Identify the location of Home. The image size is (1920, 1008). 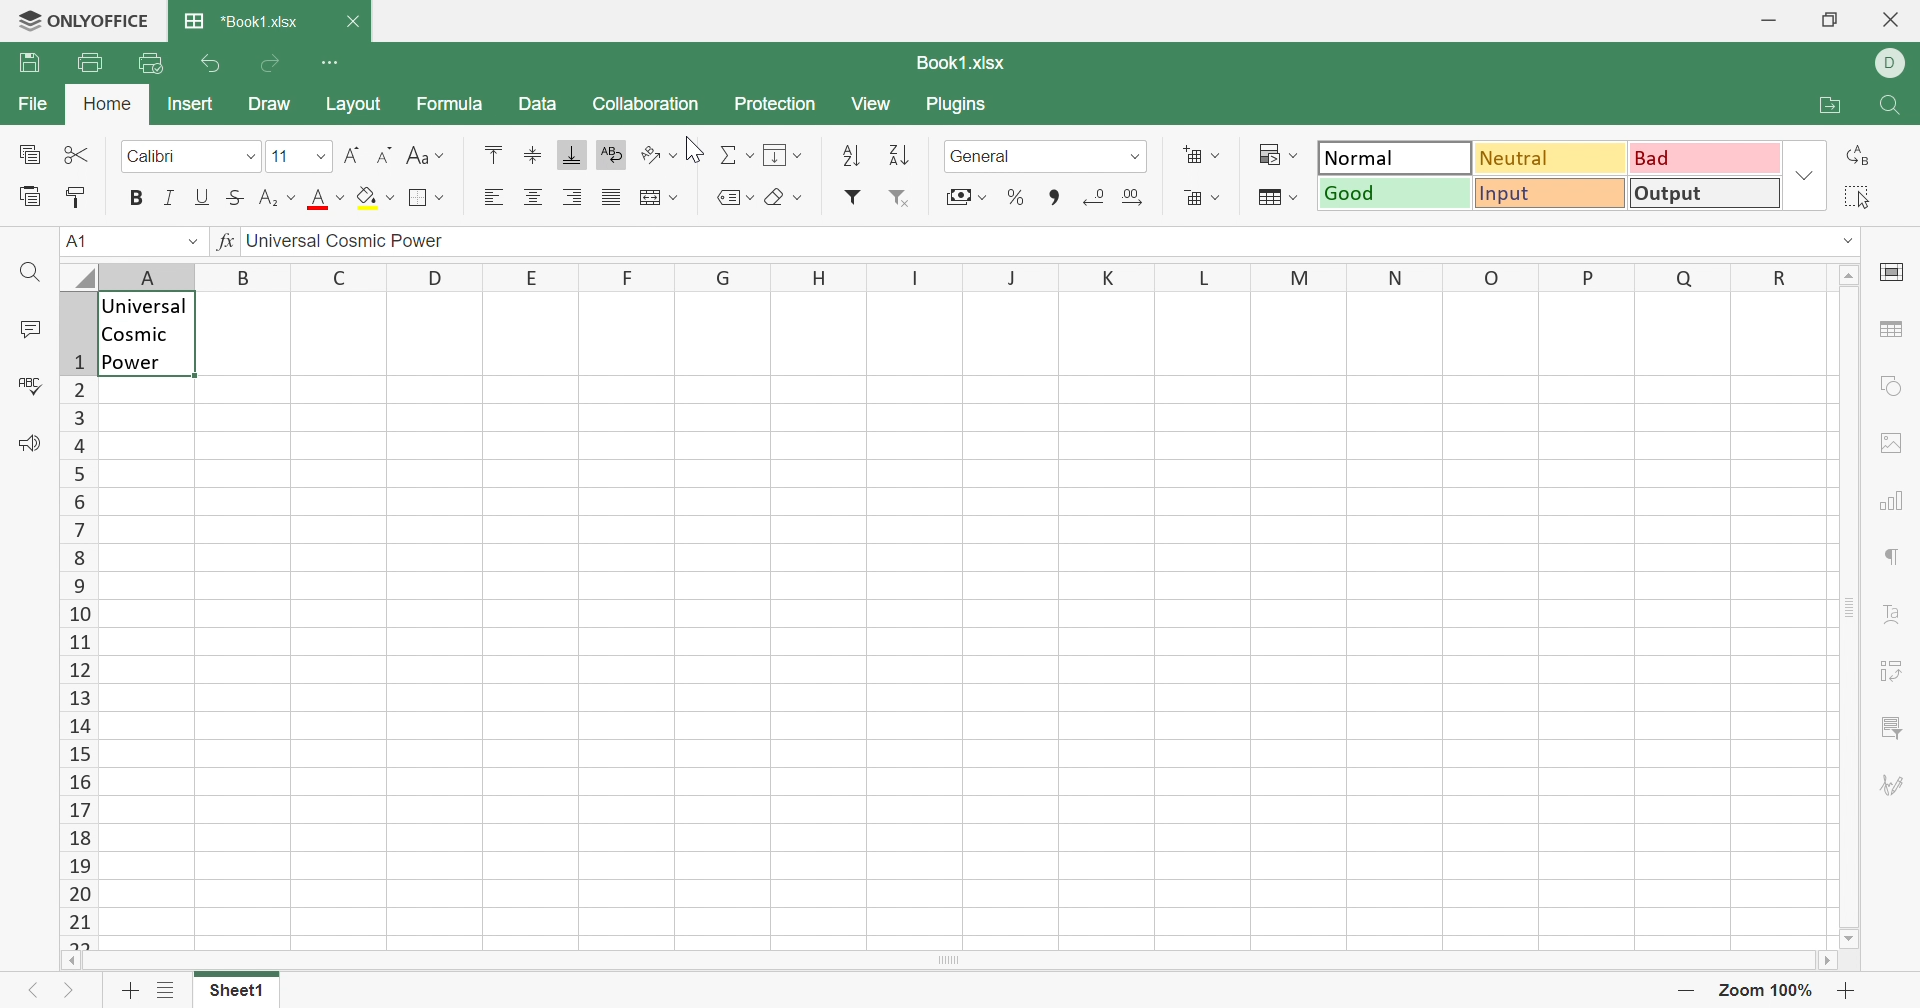
(106, 106).